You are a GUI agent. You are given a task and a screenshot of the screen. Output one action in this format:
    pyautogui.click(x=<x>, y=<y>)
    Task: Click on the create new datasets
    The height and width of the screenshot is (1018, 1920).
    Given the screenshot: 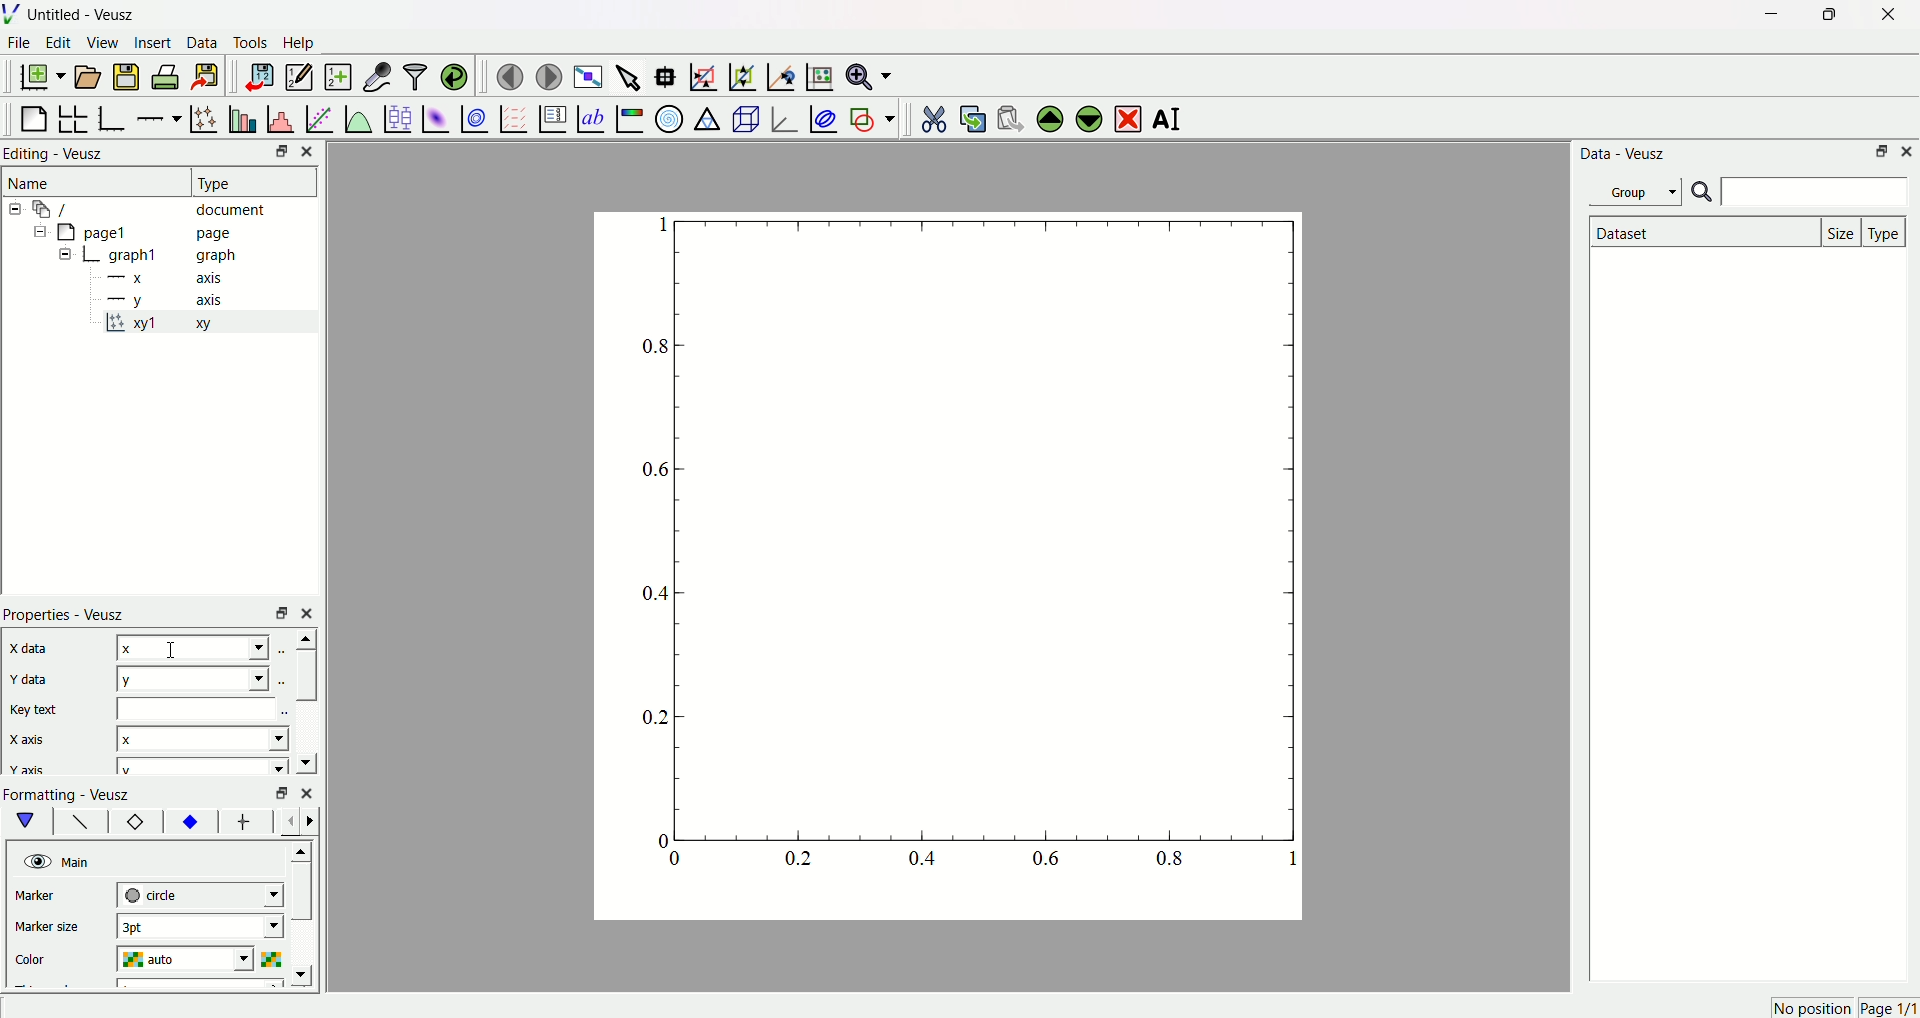 What is the action you would take?
    pyautogui.click(x=336, y=77)
    